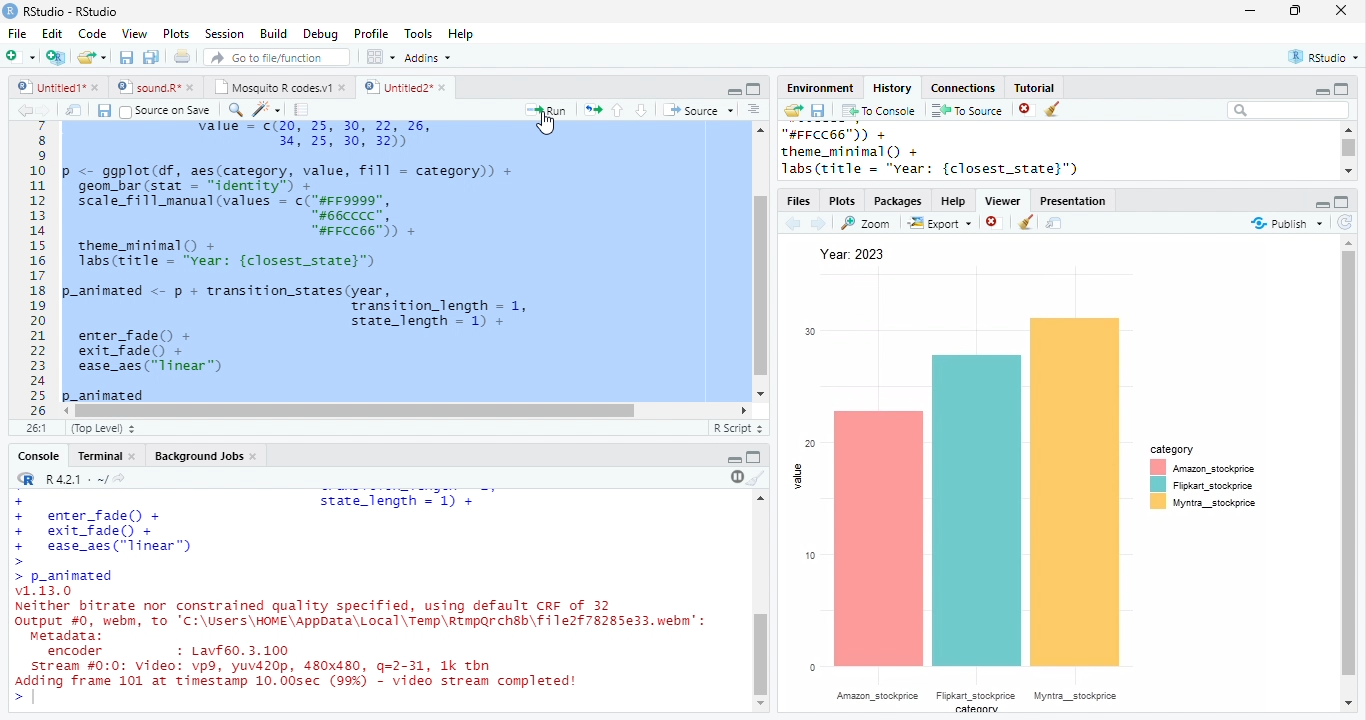  Describe the element at coordinates (1035, 88) in the screenshot. I see `Tutorial` at that location.